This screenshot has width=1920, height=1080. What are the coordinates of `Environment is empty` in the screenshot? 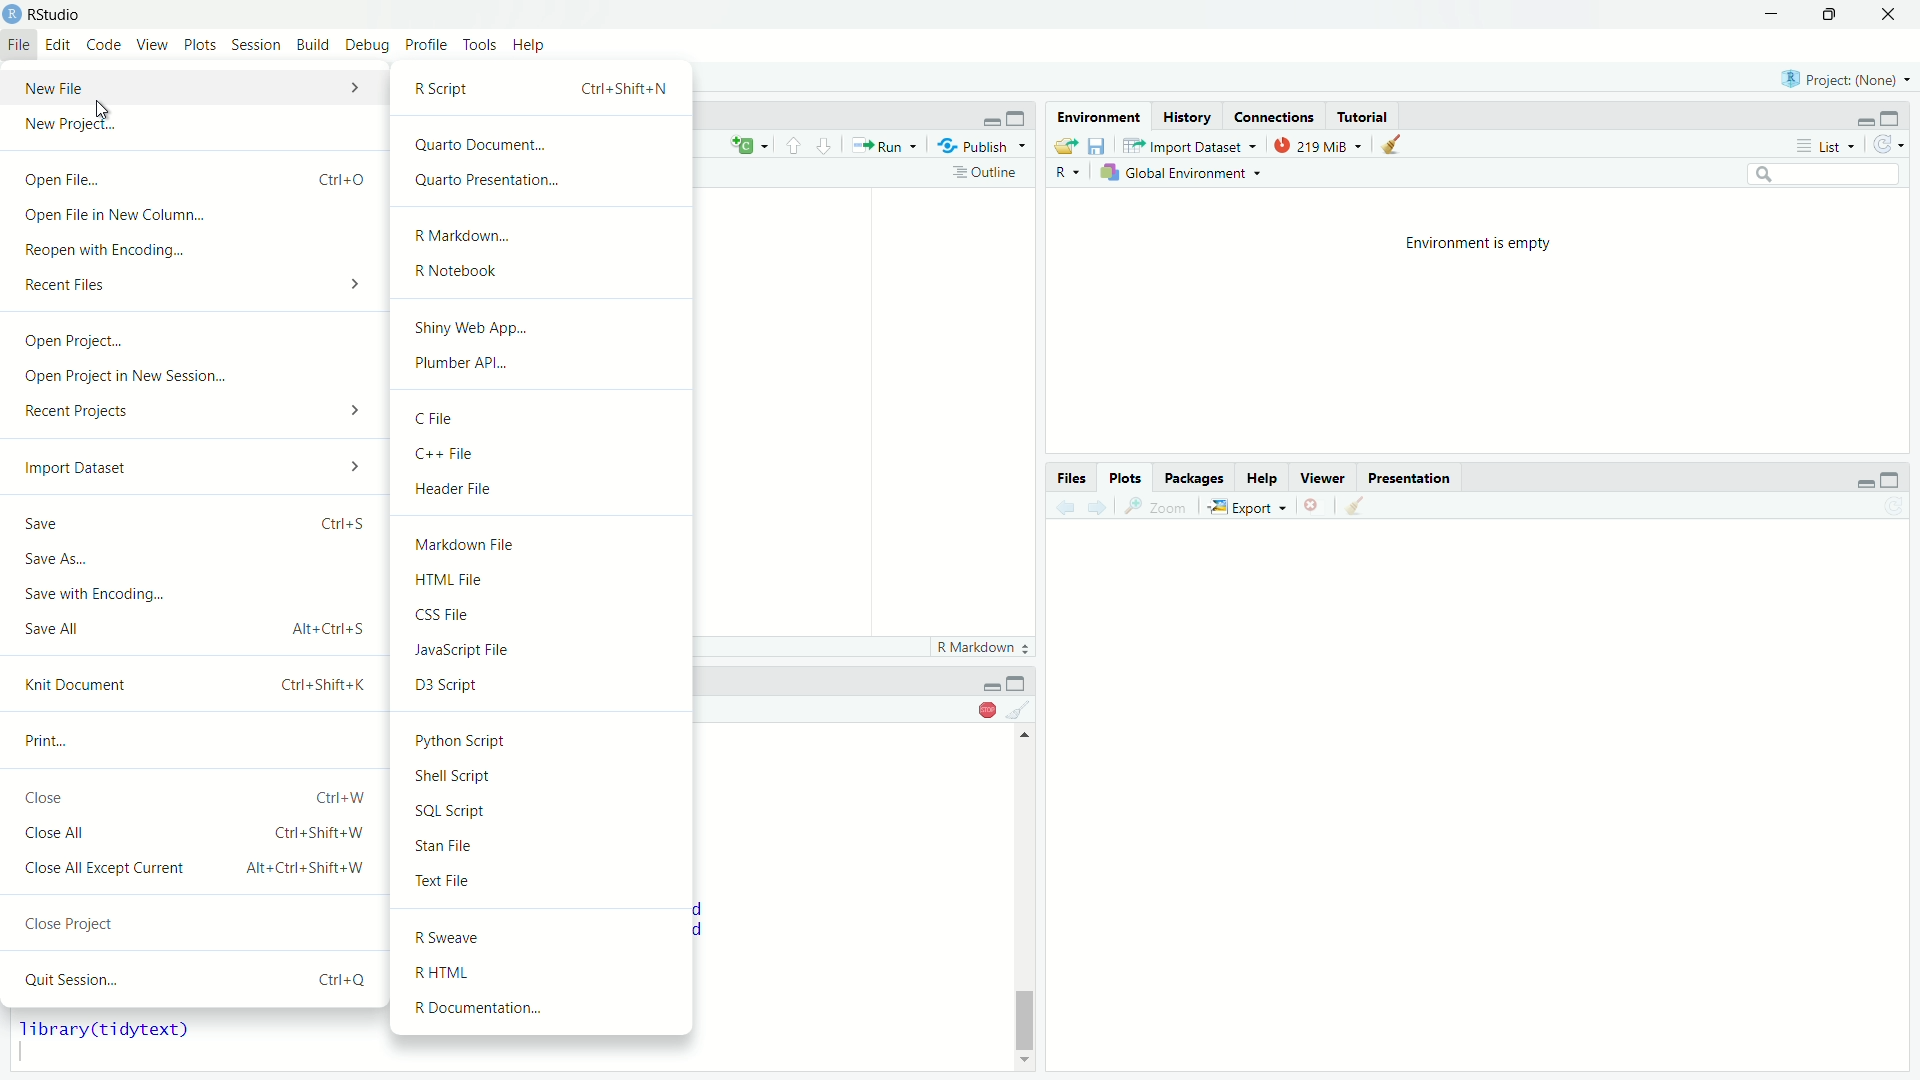 It's located at (1476, 241).